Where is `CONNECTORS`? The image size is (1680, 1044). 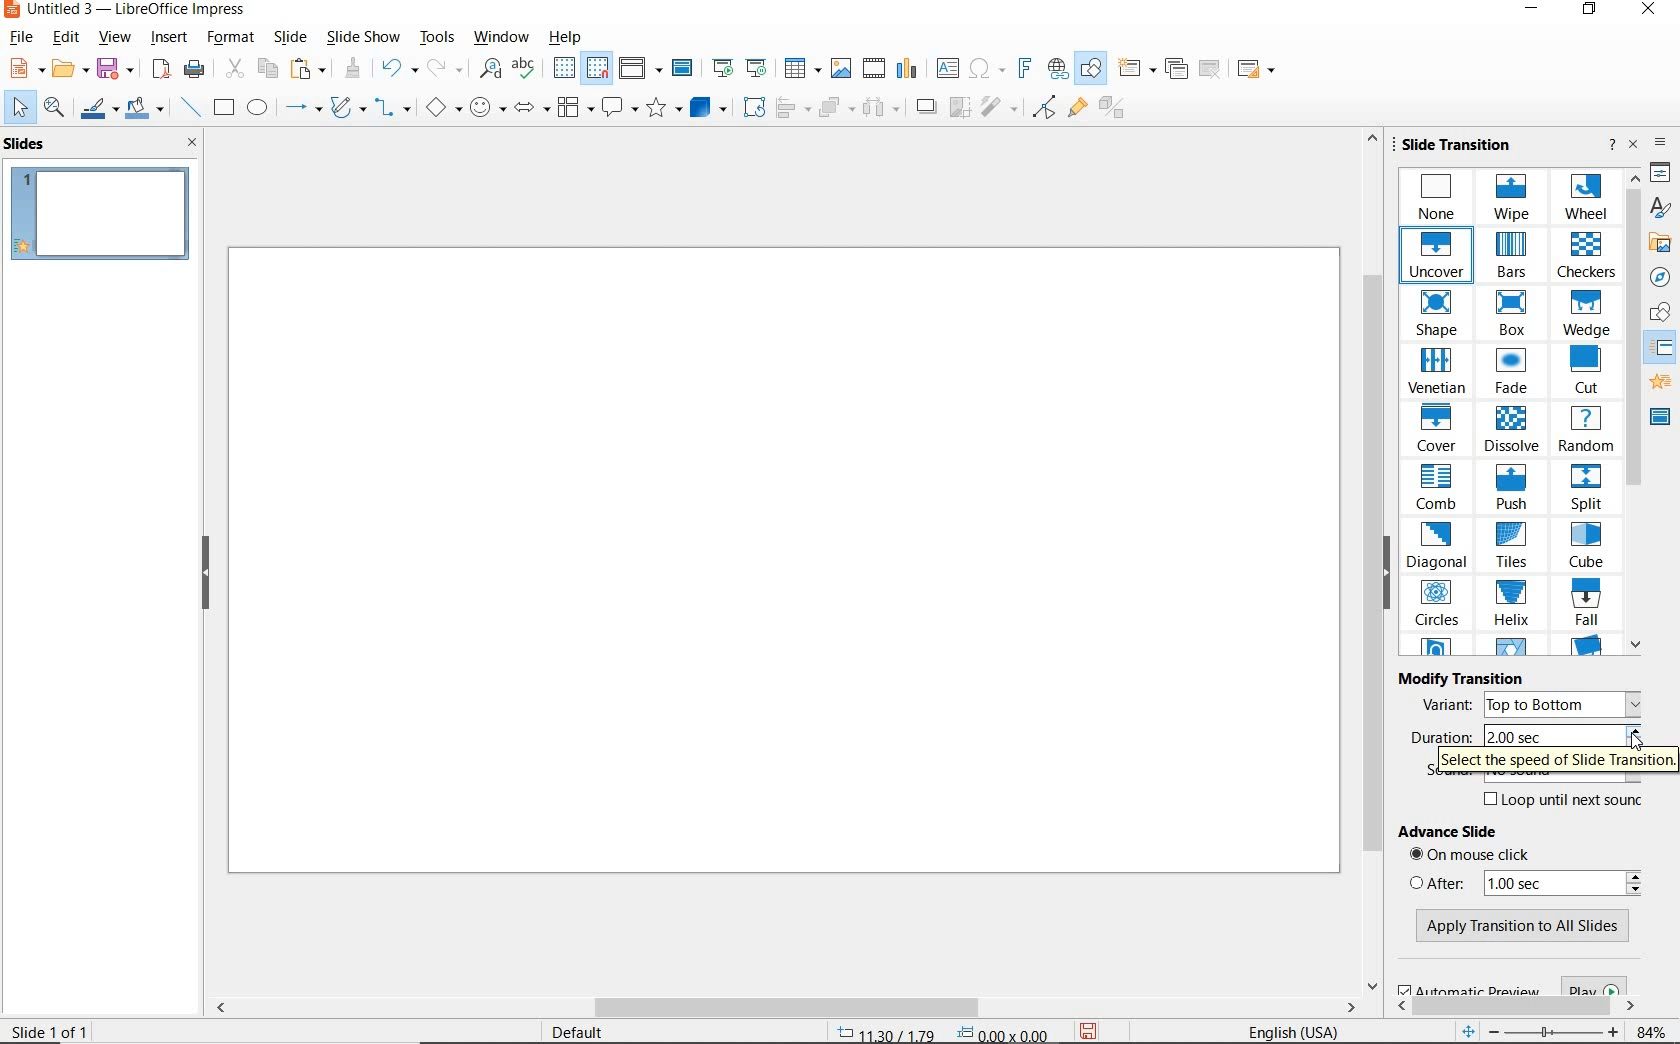 CONNECTORS is located at coordinates (392, 109).